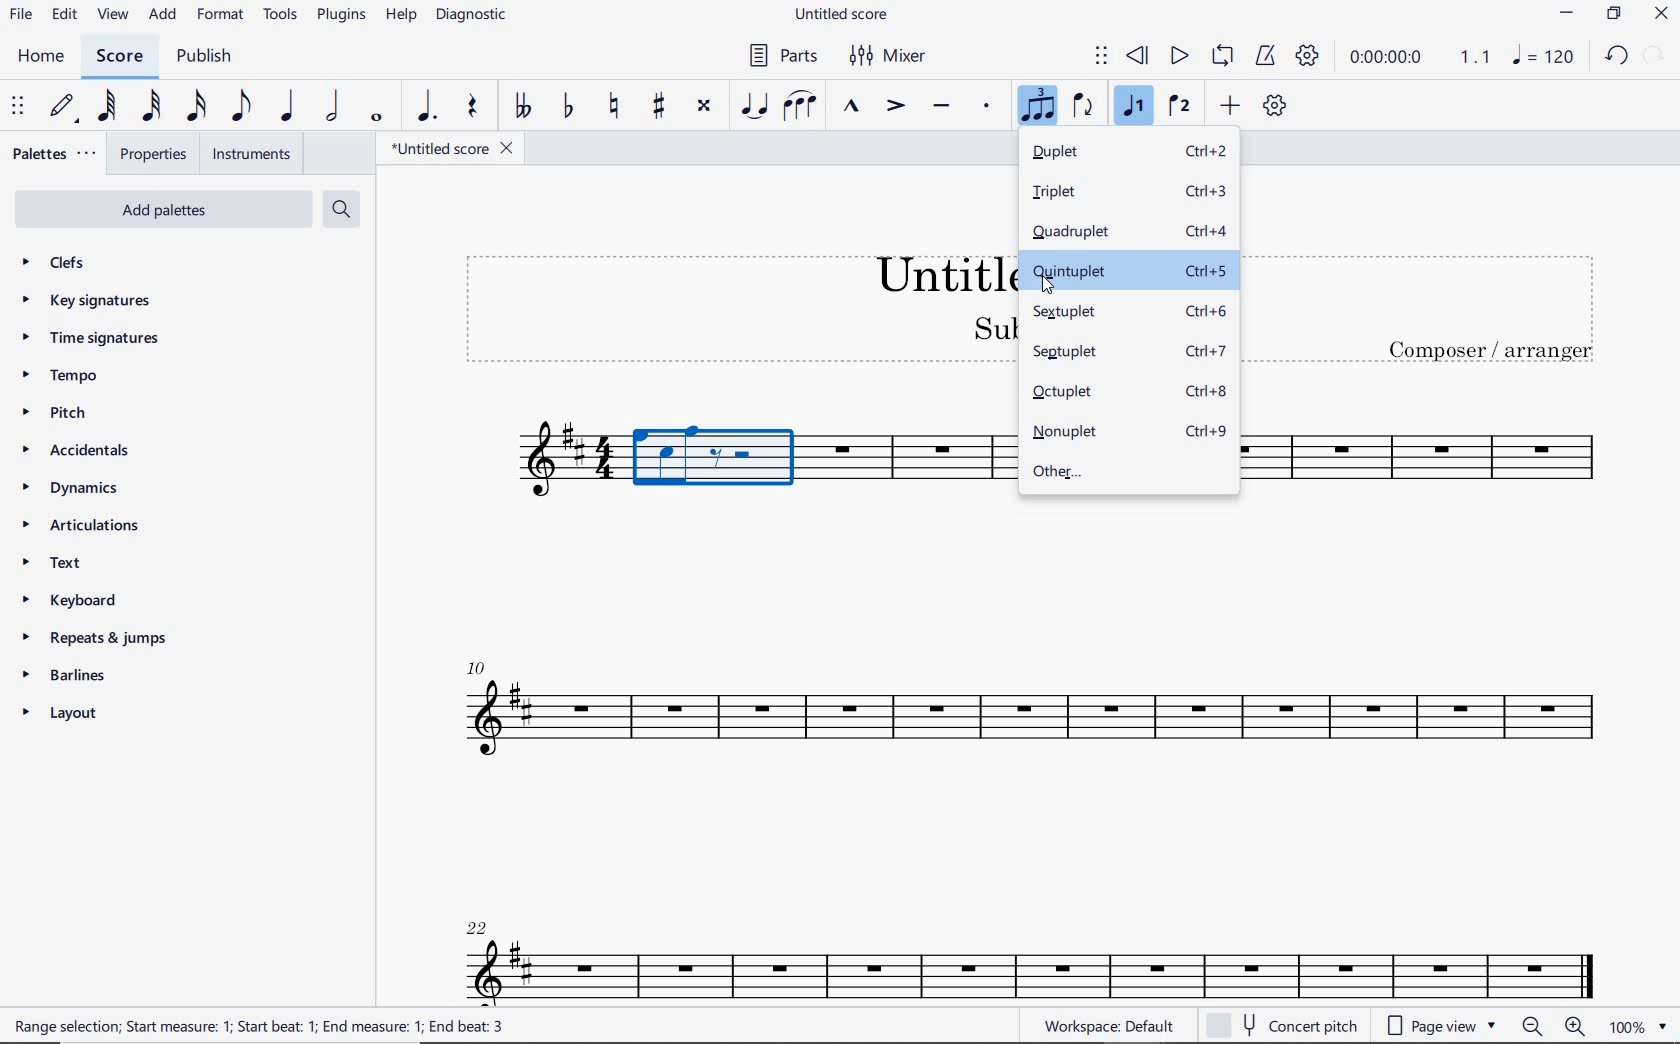 This screenshot has height=1044, width=1680. What do you see at coordinates (1443, 1026) in the screenshot?
I see `PAGE VIEW` at bounding box center [1443, 1026].